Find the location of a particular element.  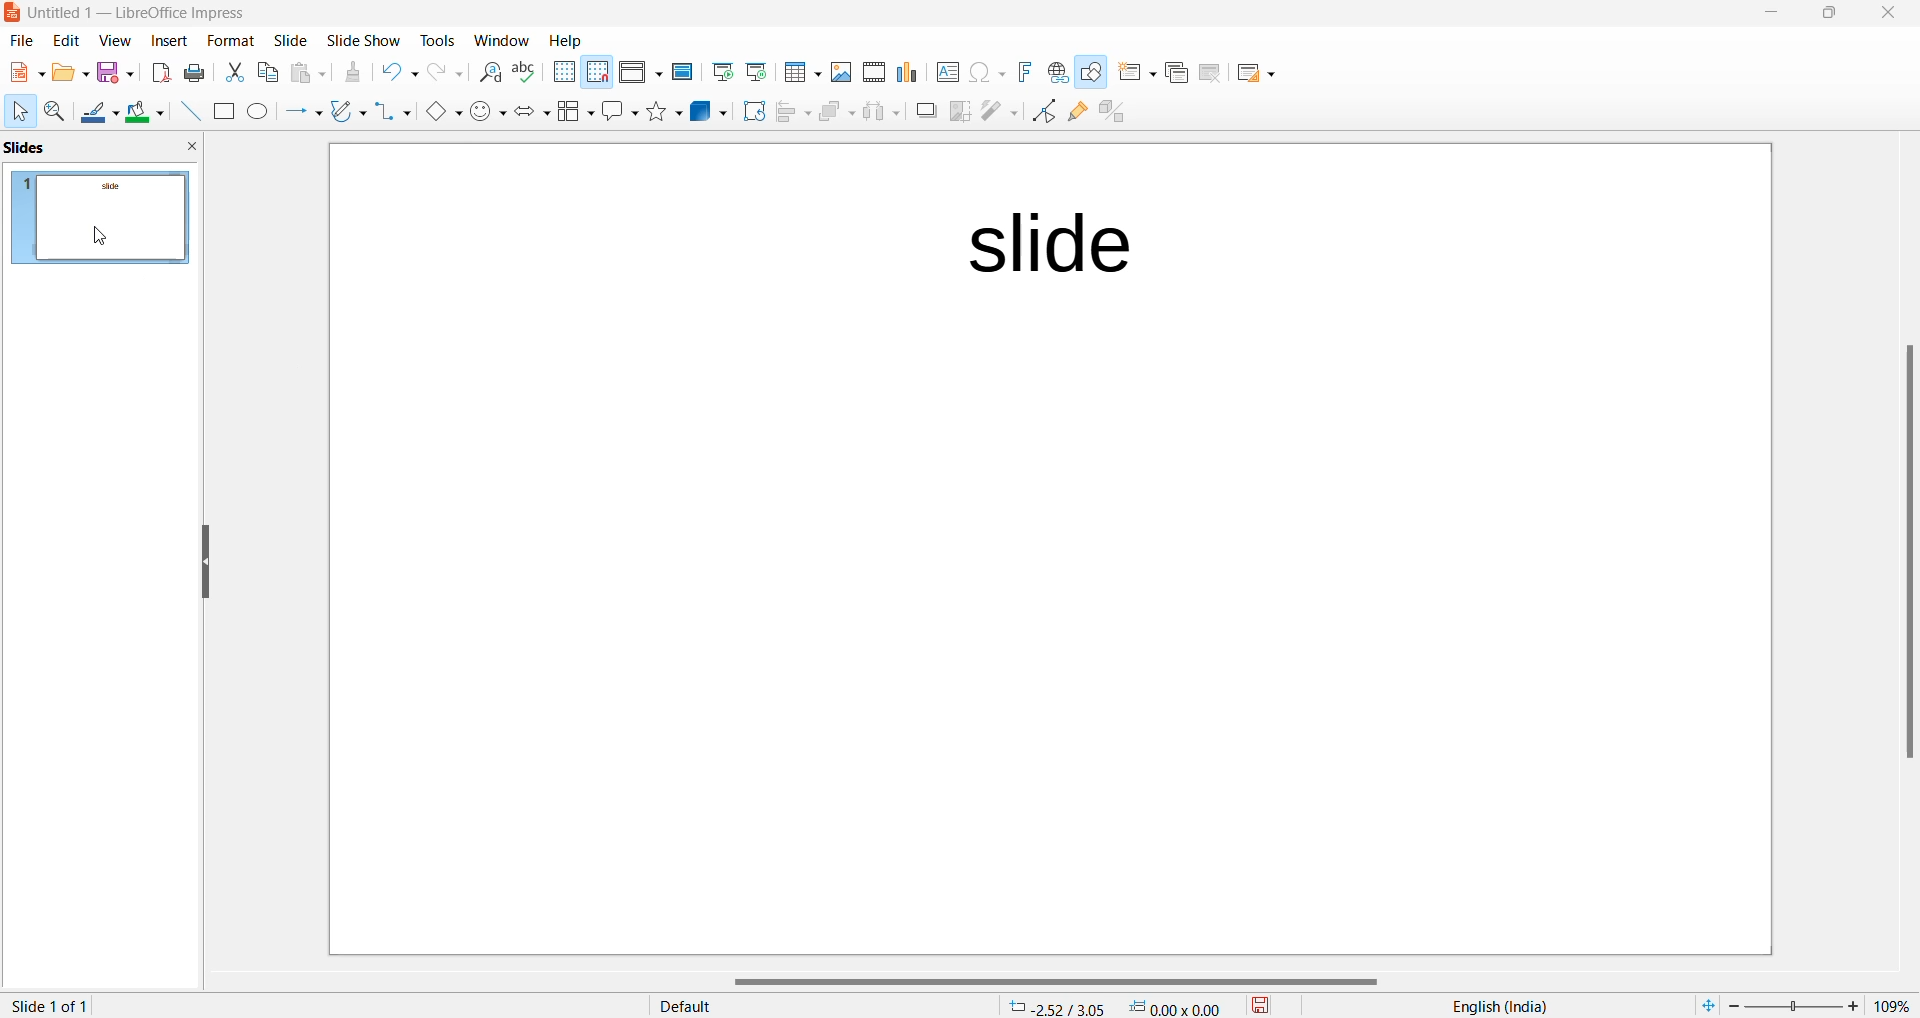

connectors is located at coordinates (394, 113).